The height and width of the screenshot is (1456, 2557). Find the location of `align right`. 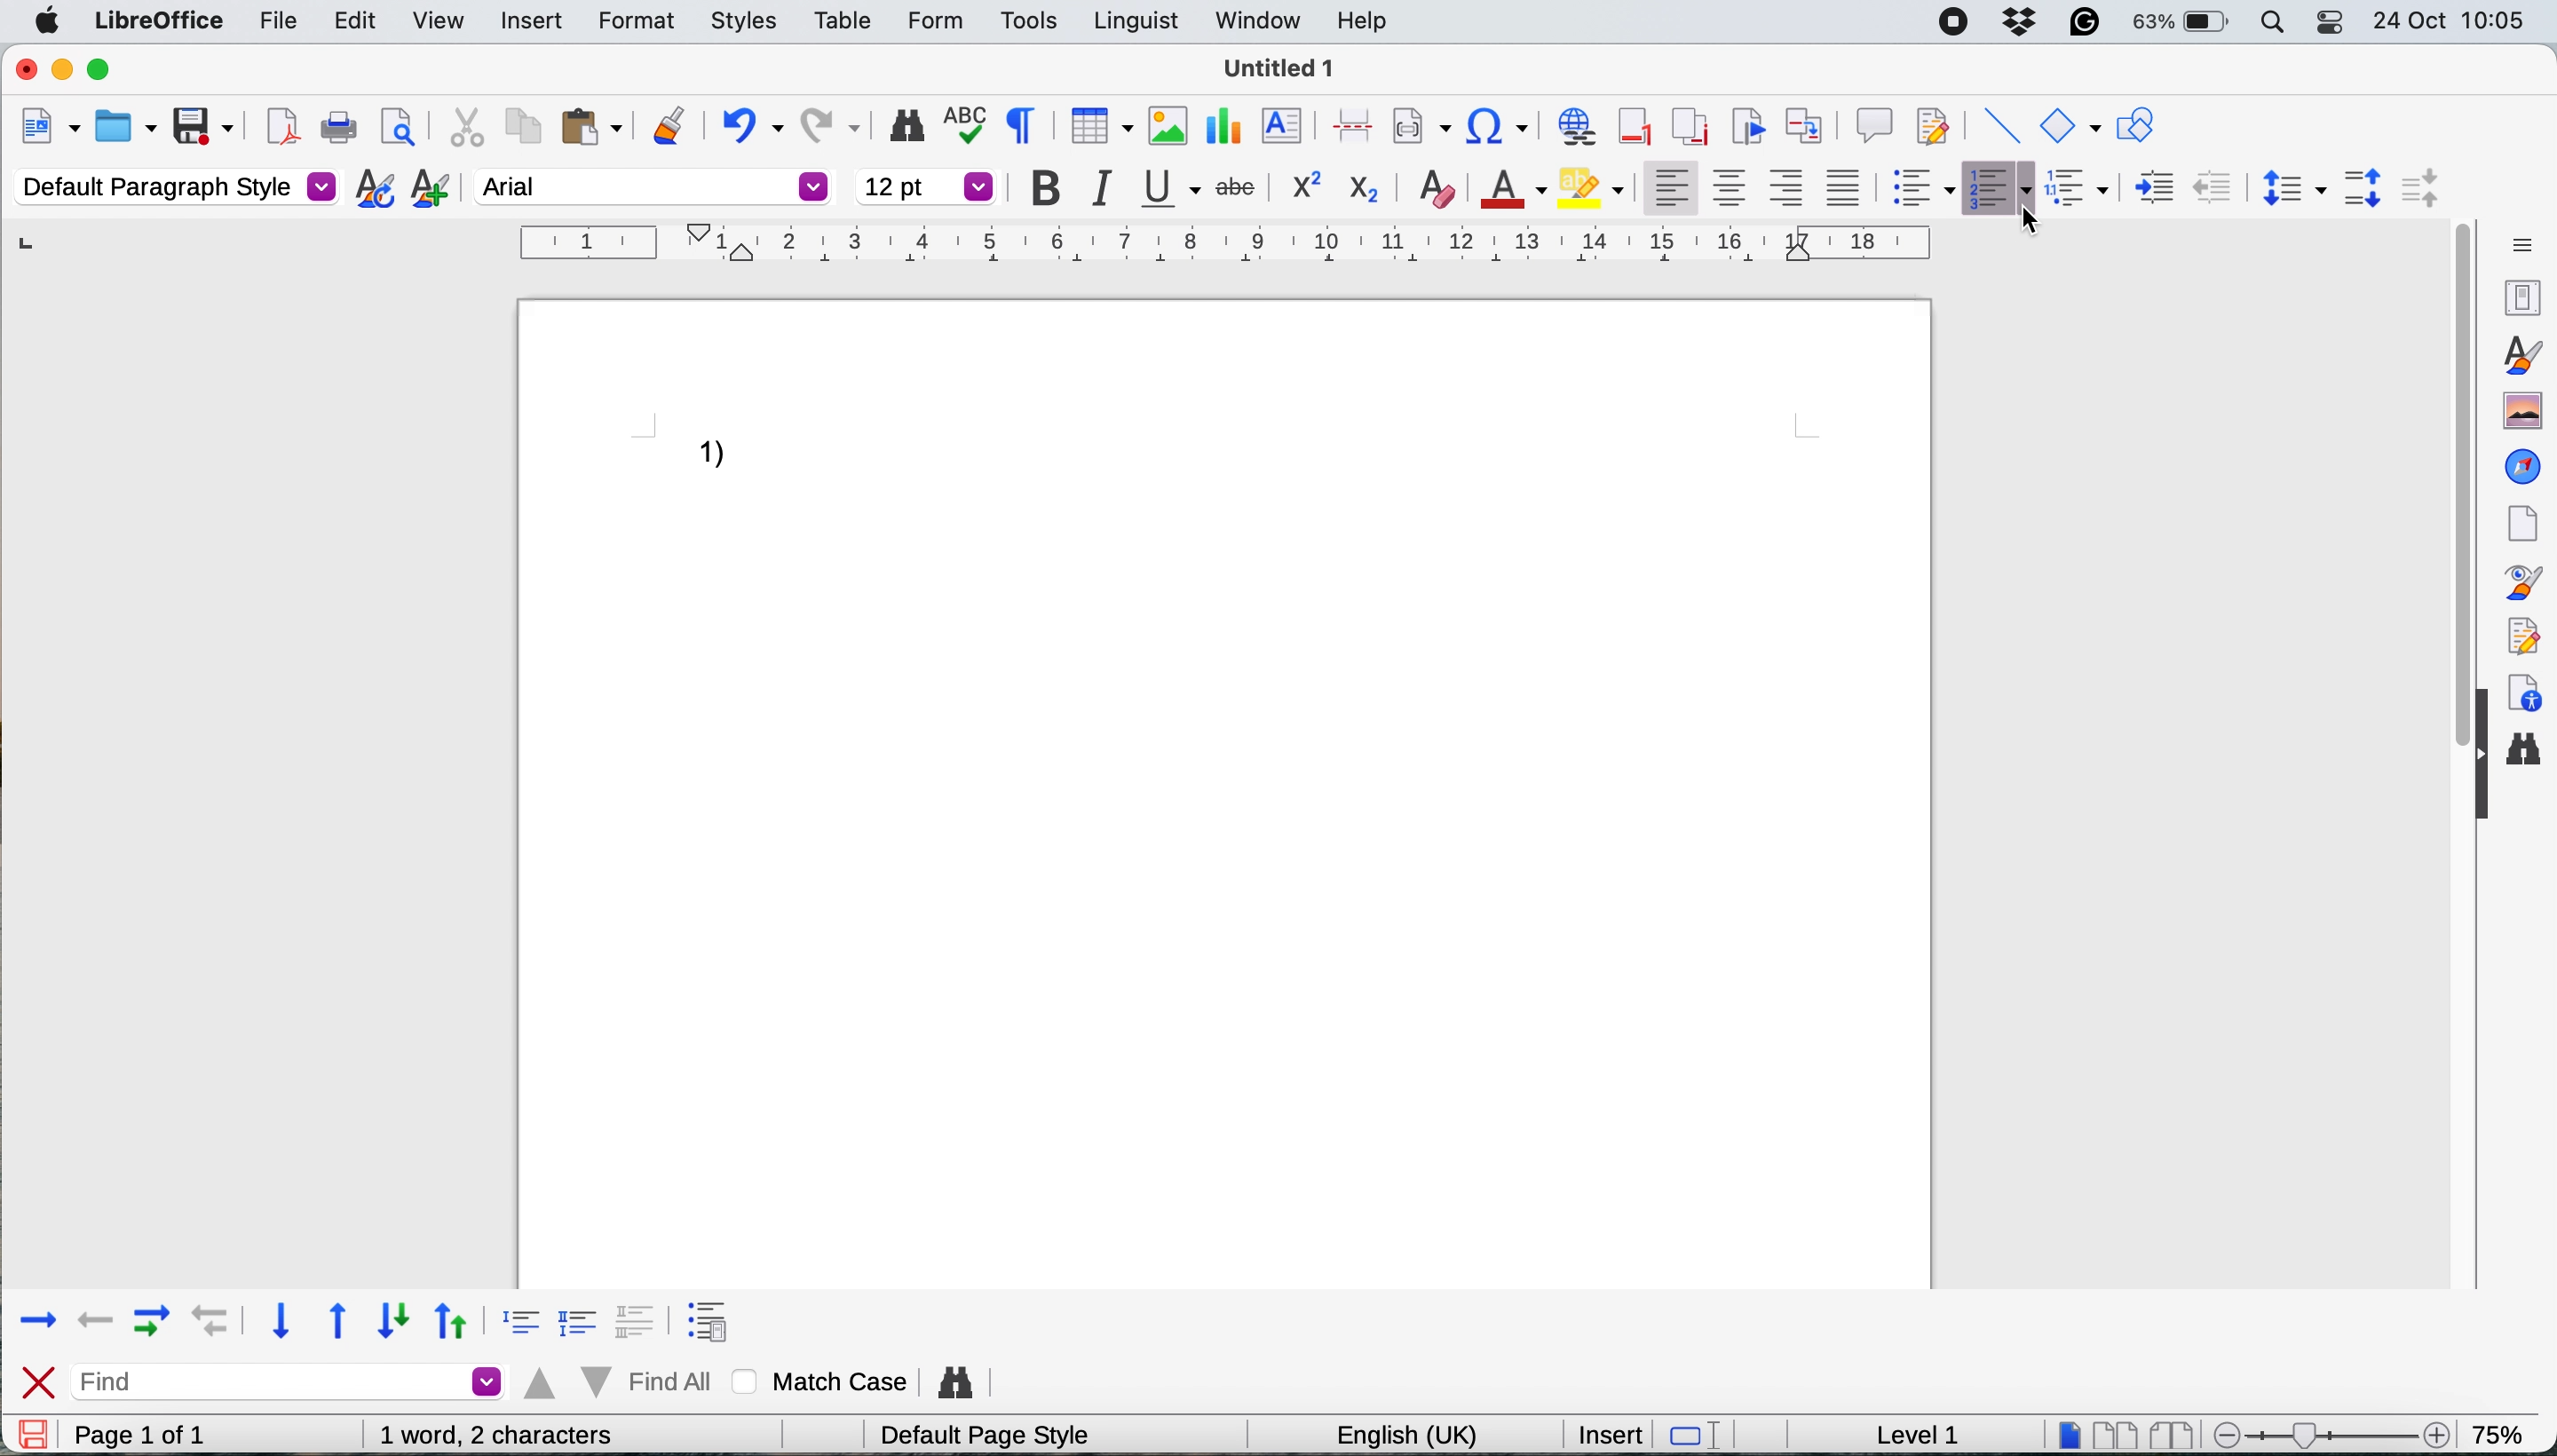

align right is located at coordinates (1790, 188).